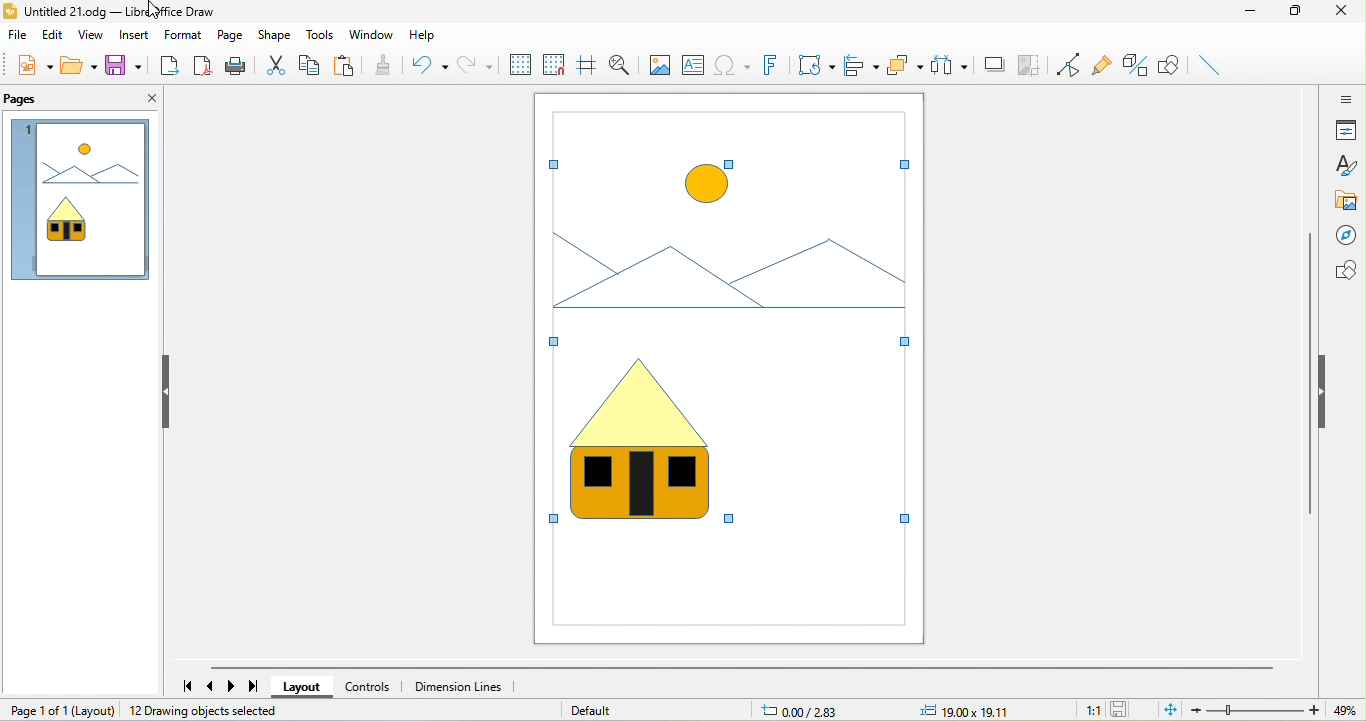 This screenshot has height=722, width=1366. Describe the element at coordinates (587, 63) in the screenshot. I see `helplines while moving` at that location.